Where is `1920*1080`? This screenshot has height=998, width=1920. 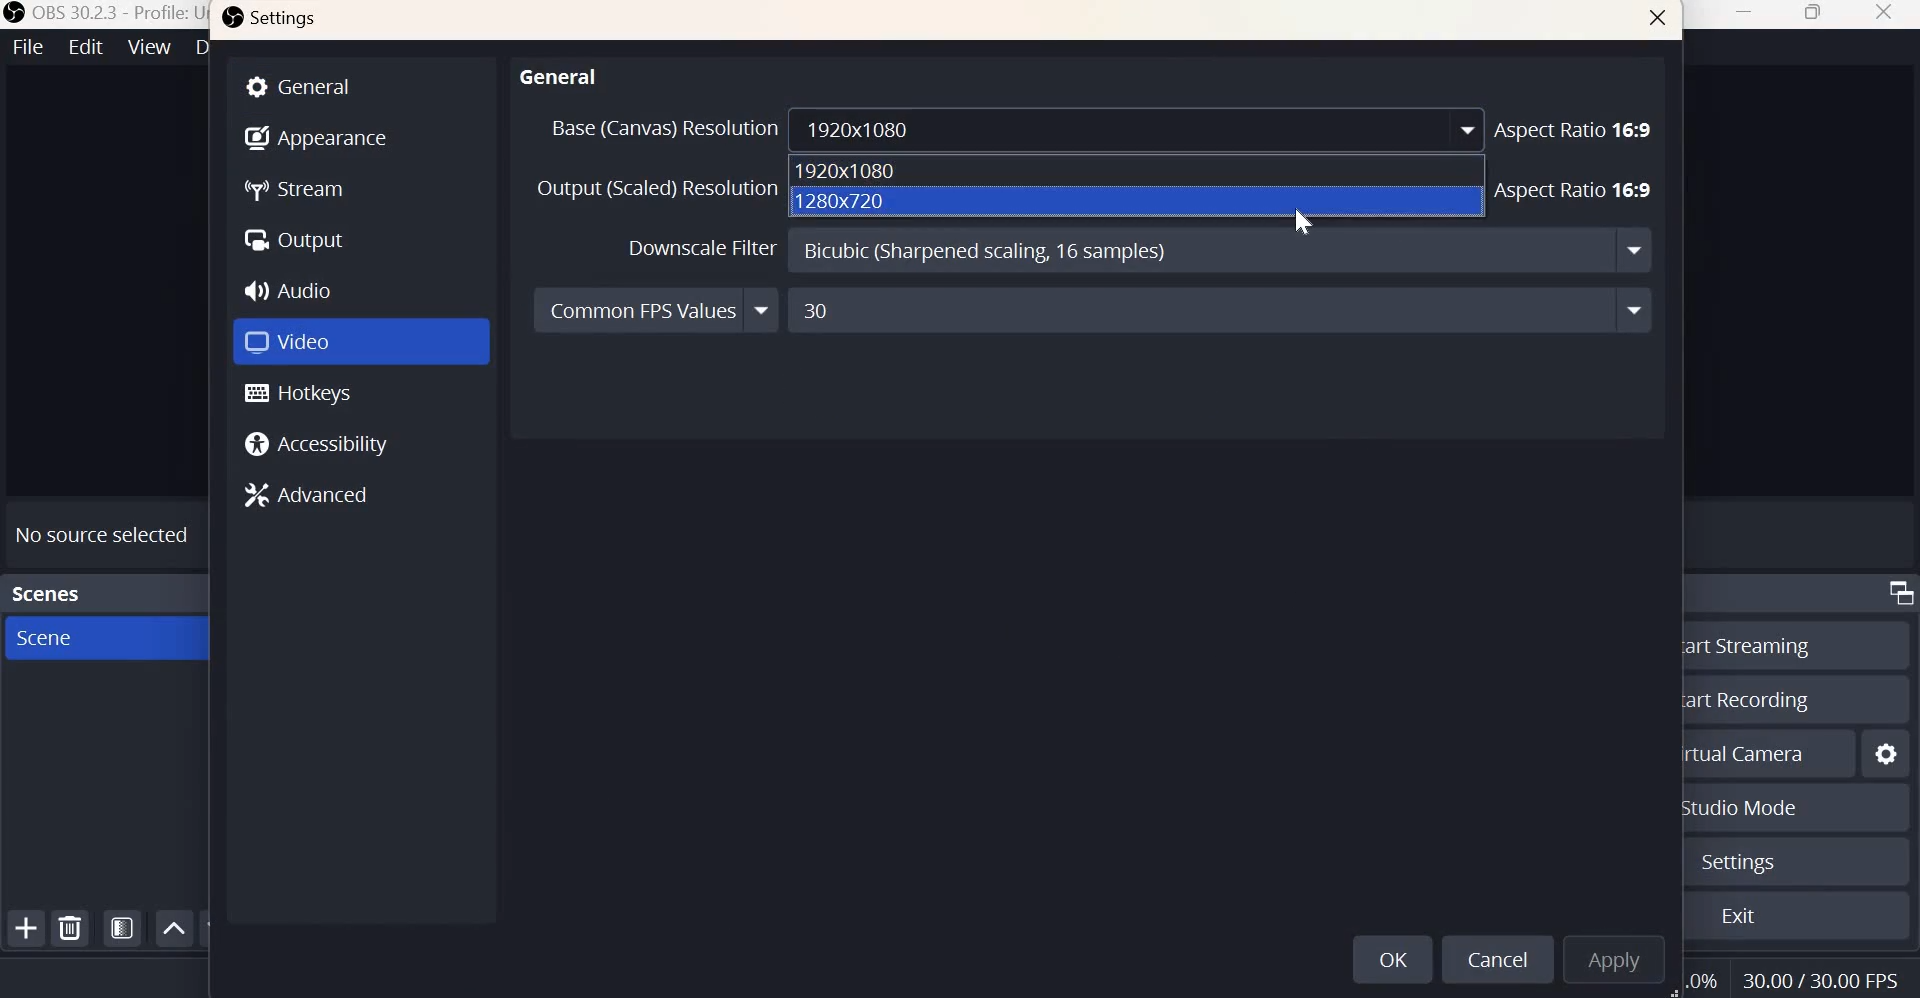 1920*1080 is located at coordinates (1141, 129).